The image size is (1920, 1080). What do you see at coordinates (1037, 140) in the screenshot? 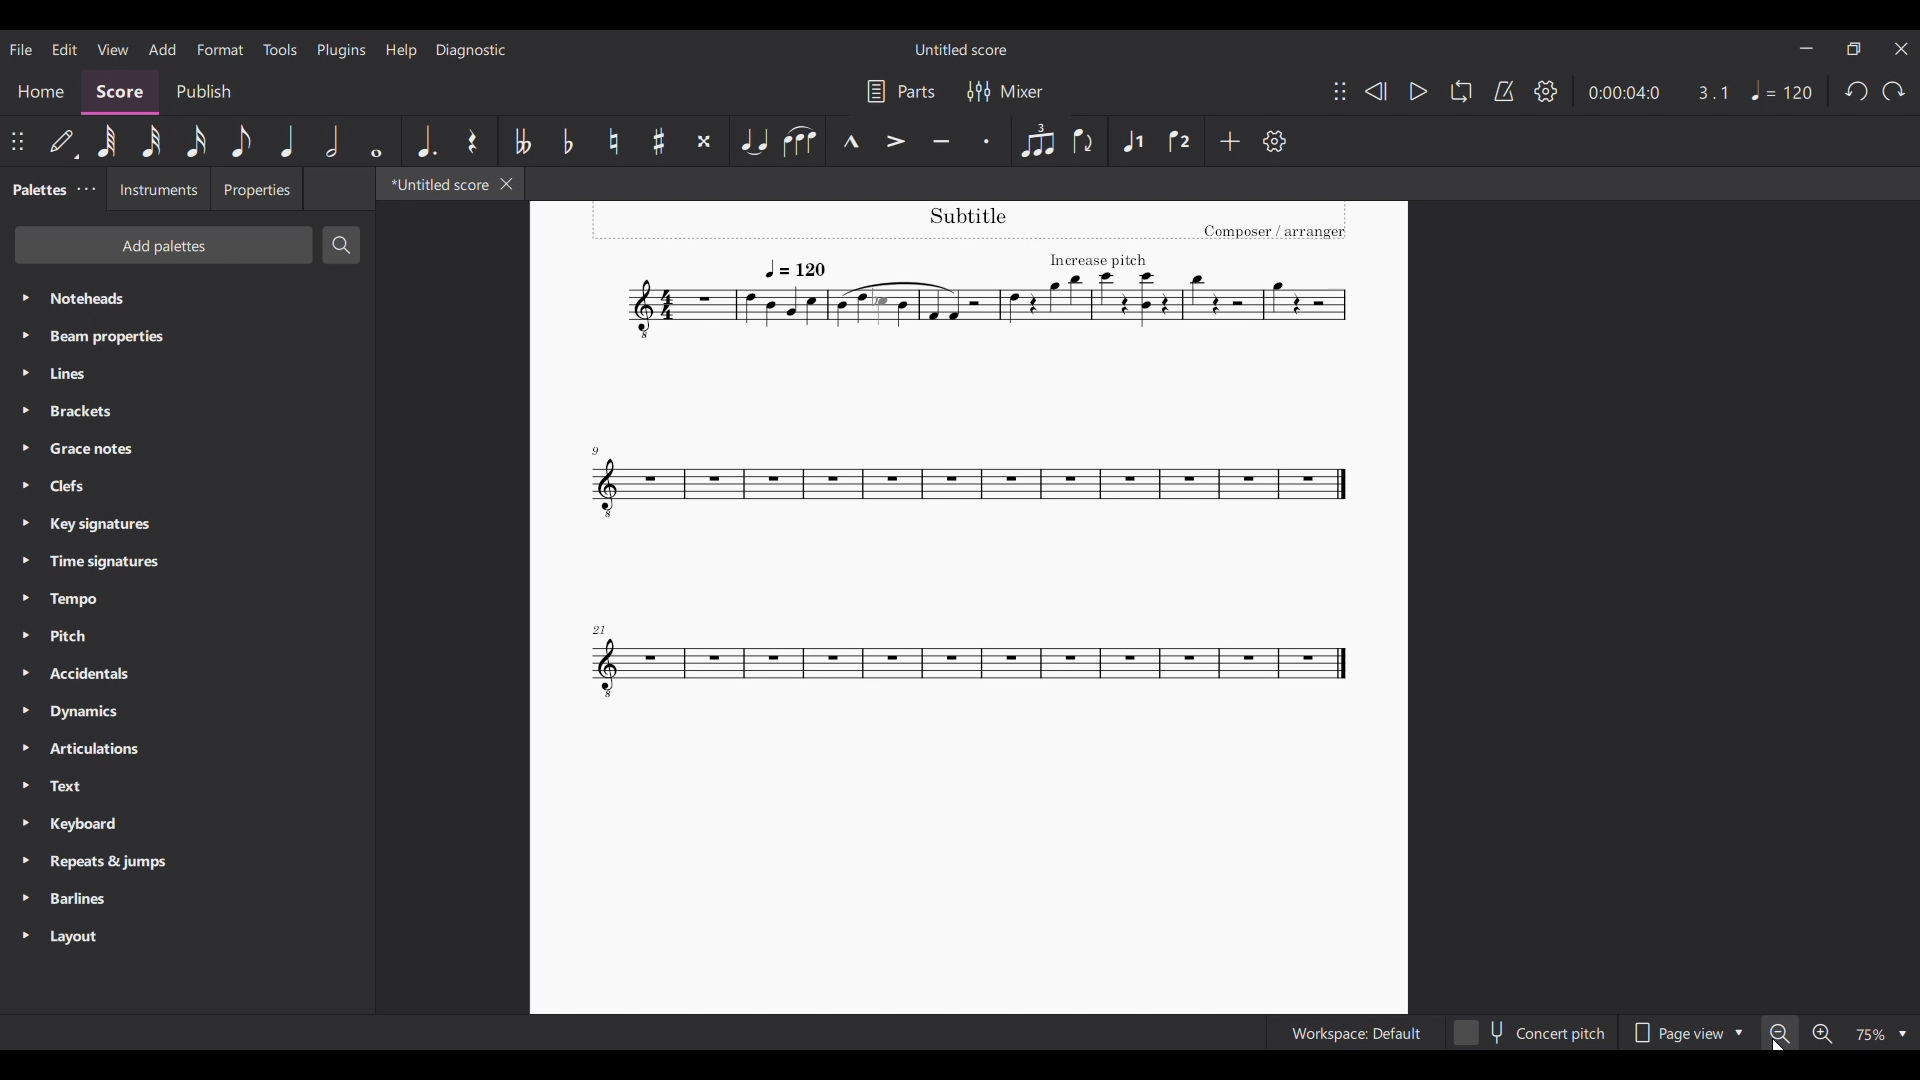
I see `Tuplet` at bounding box center [1037, 140].